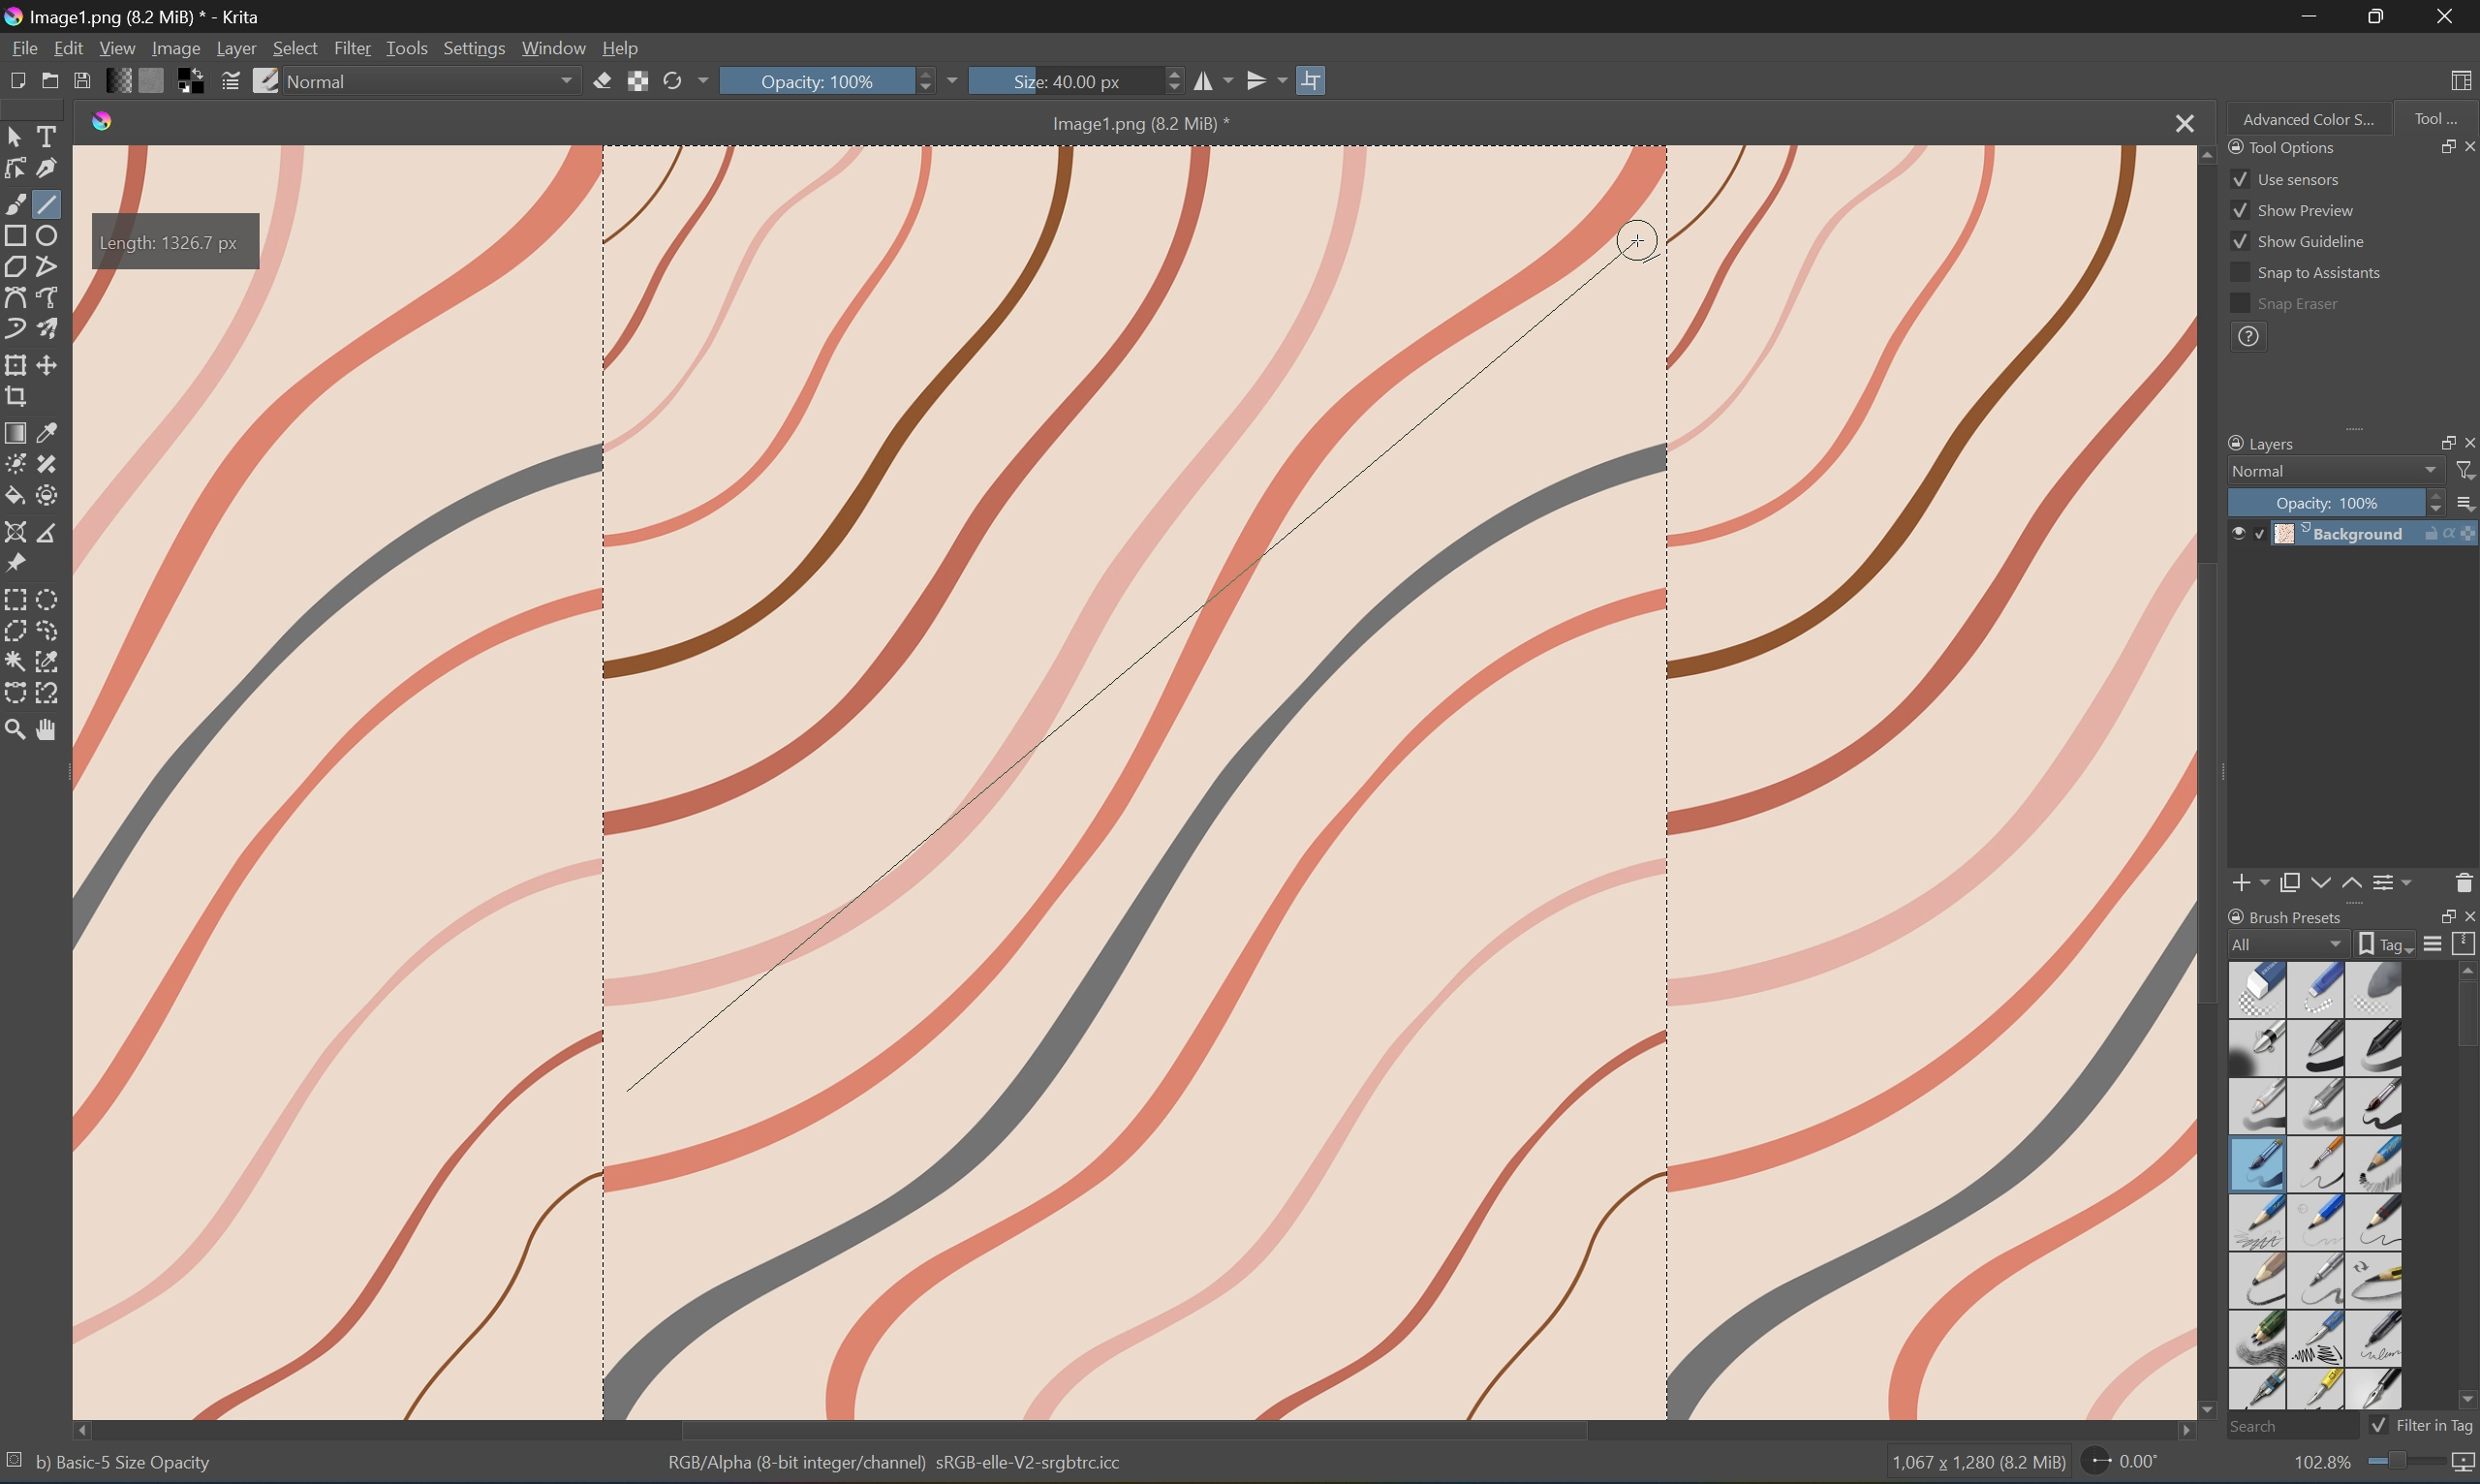  Describe the element at coordinates (2361, 435) in the screenshot. I see `Expand` at that location.